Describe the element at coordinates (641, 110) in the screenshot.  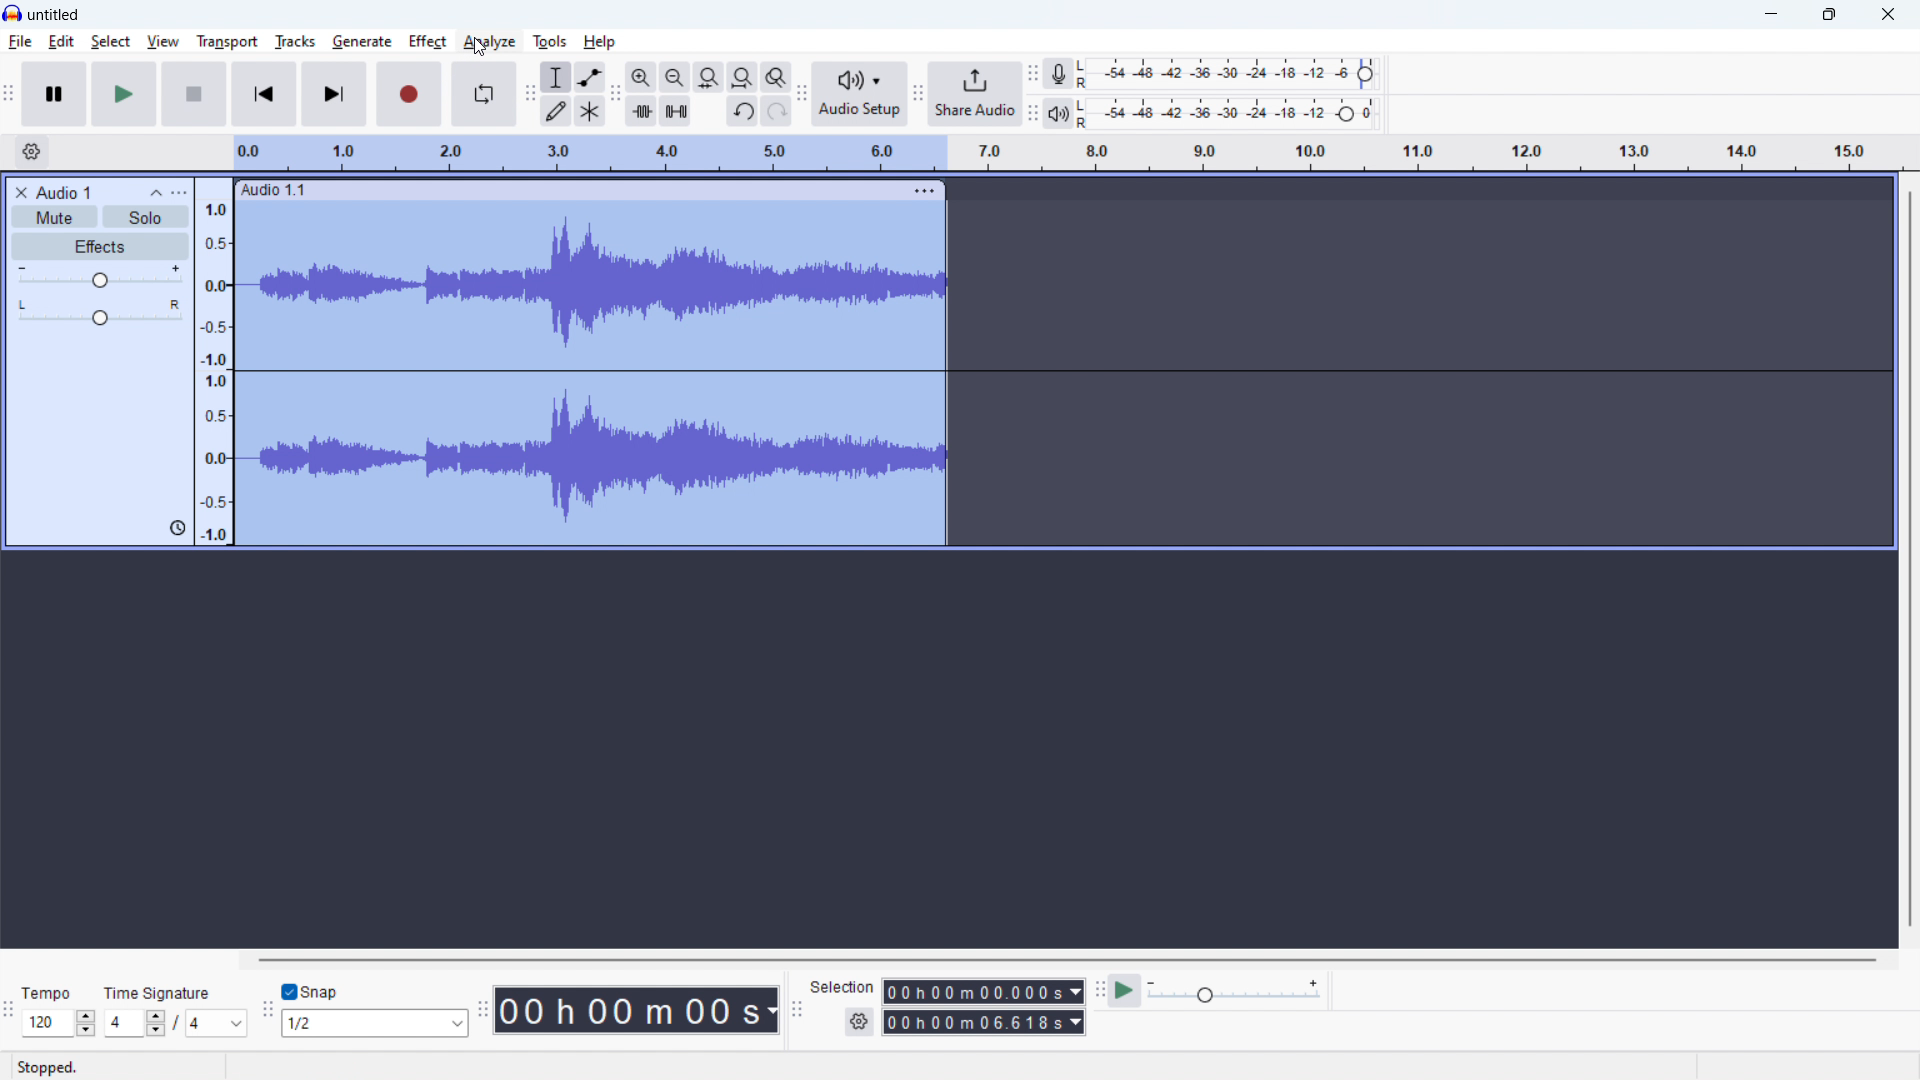
I see `trim audio outside selection` at that location.